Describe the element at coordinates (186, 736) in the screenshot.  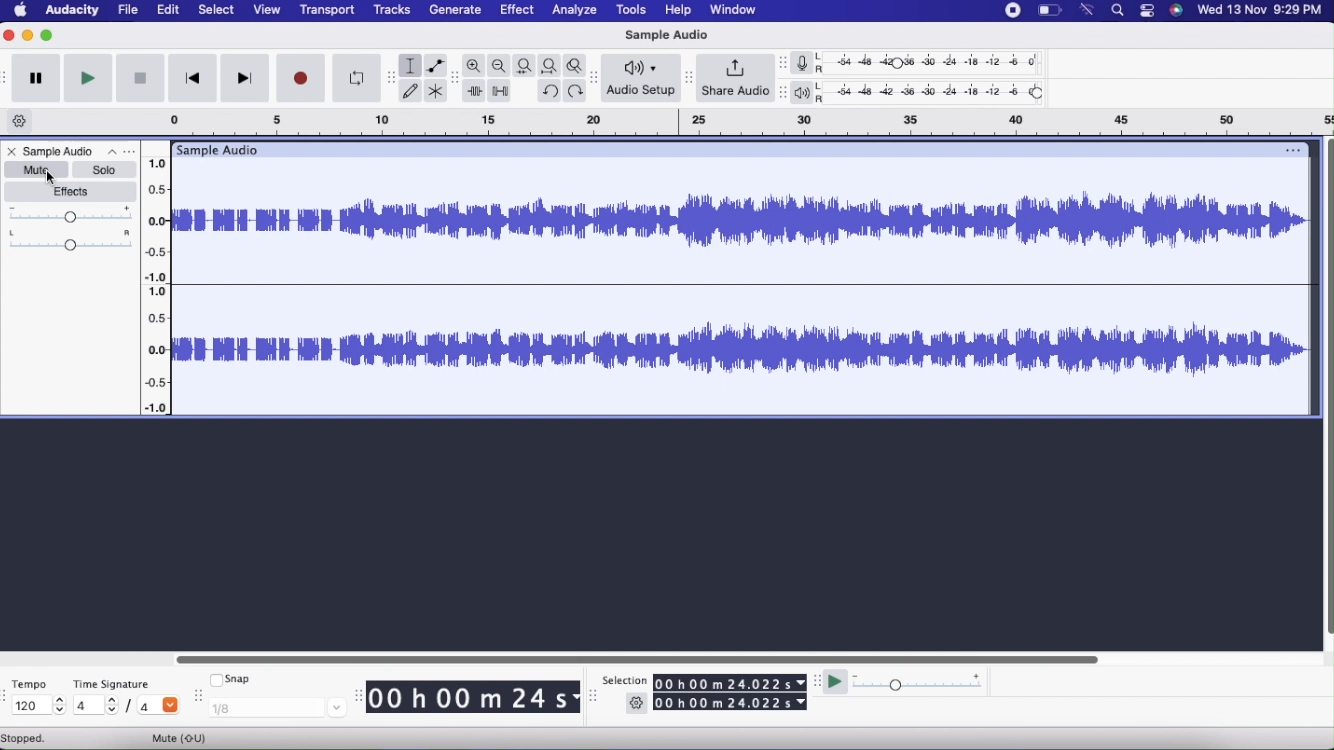
I see `Mute` at that location.